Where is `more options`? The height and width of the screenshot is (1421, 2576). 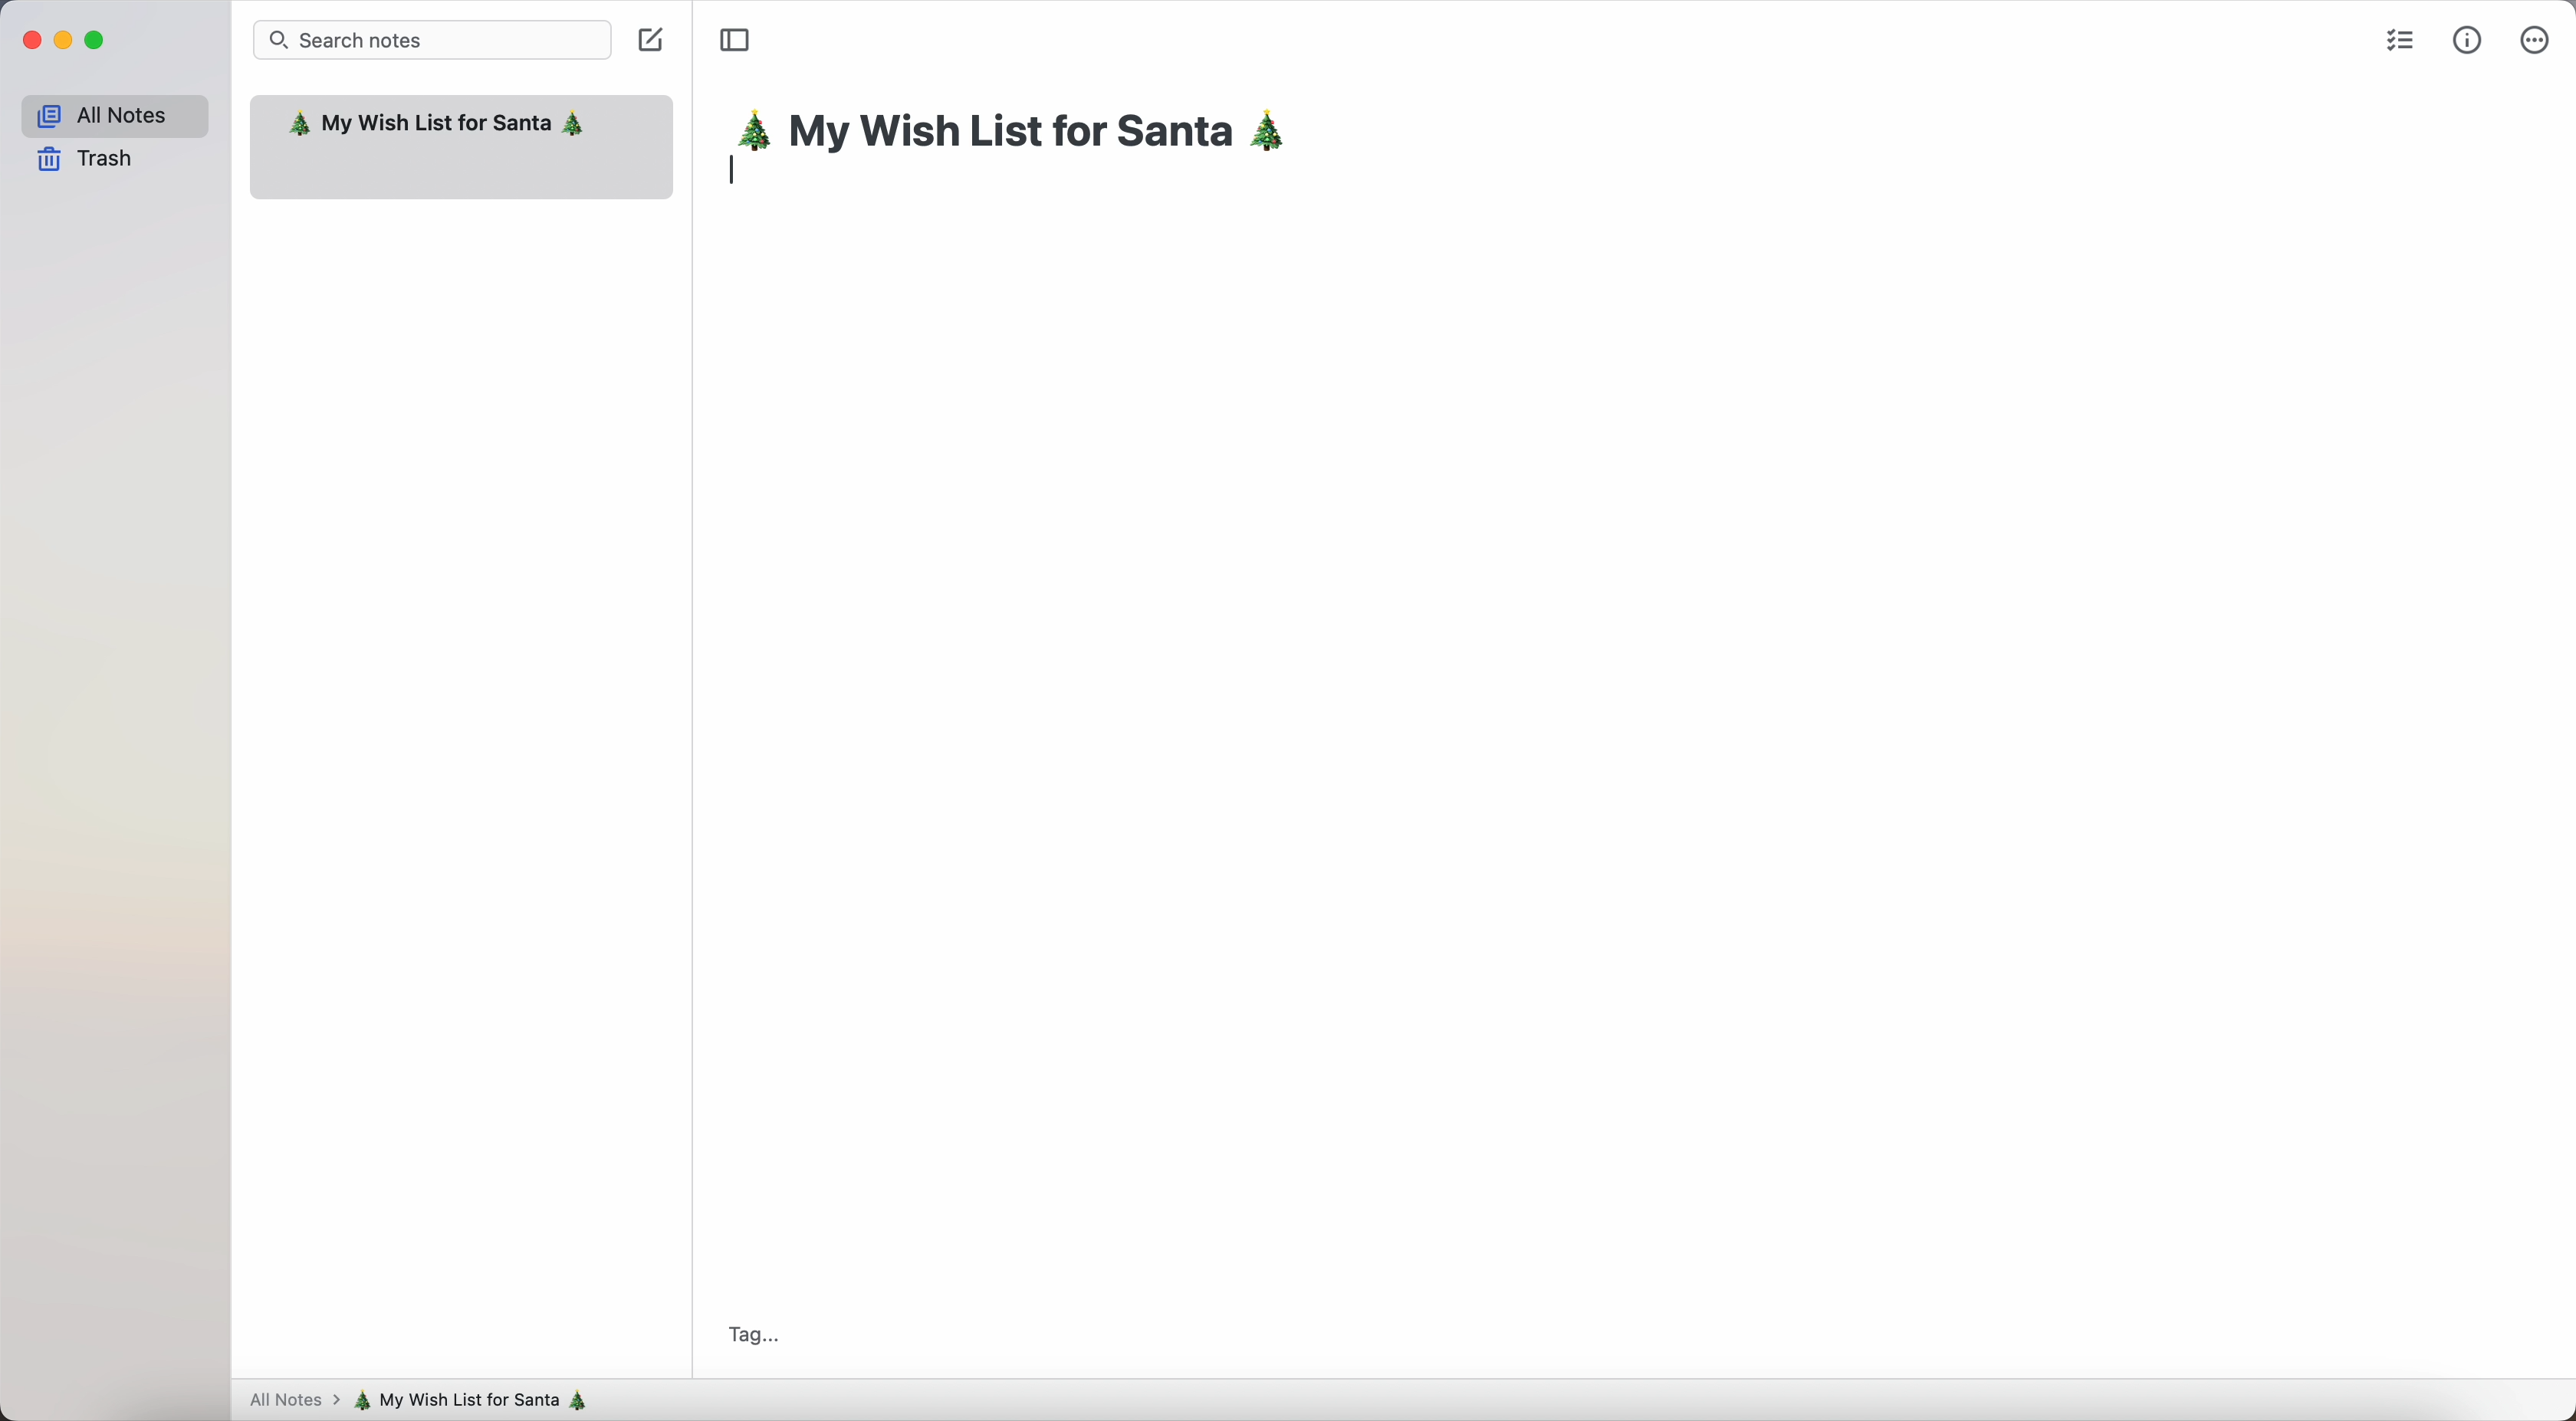
more options is located at coordinates (2534, 38).